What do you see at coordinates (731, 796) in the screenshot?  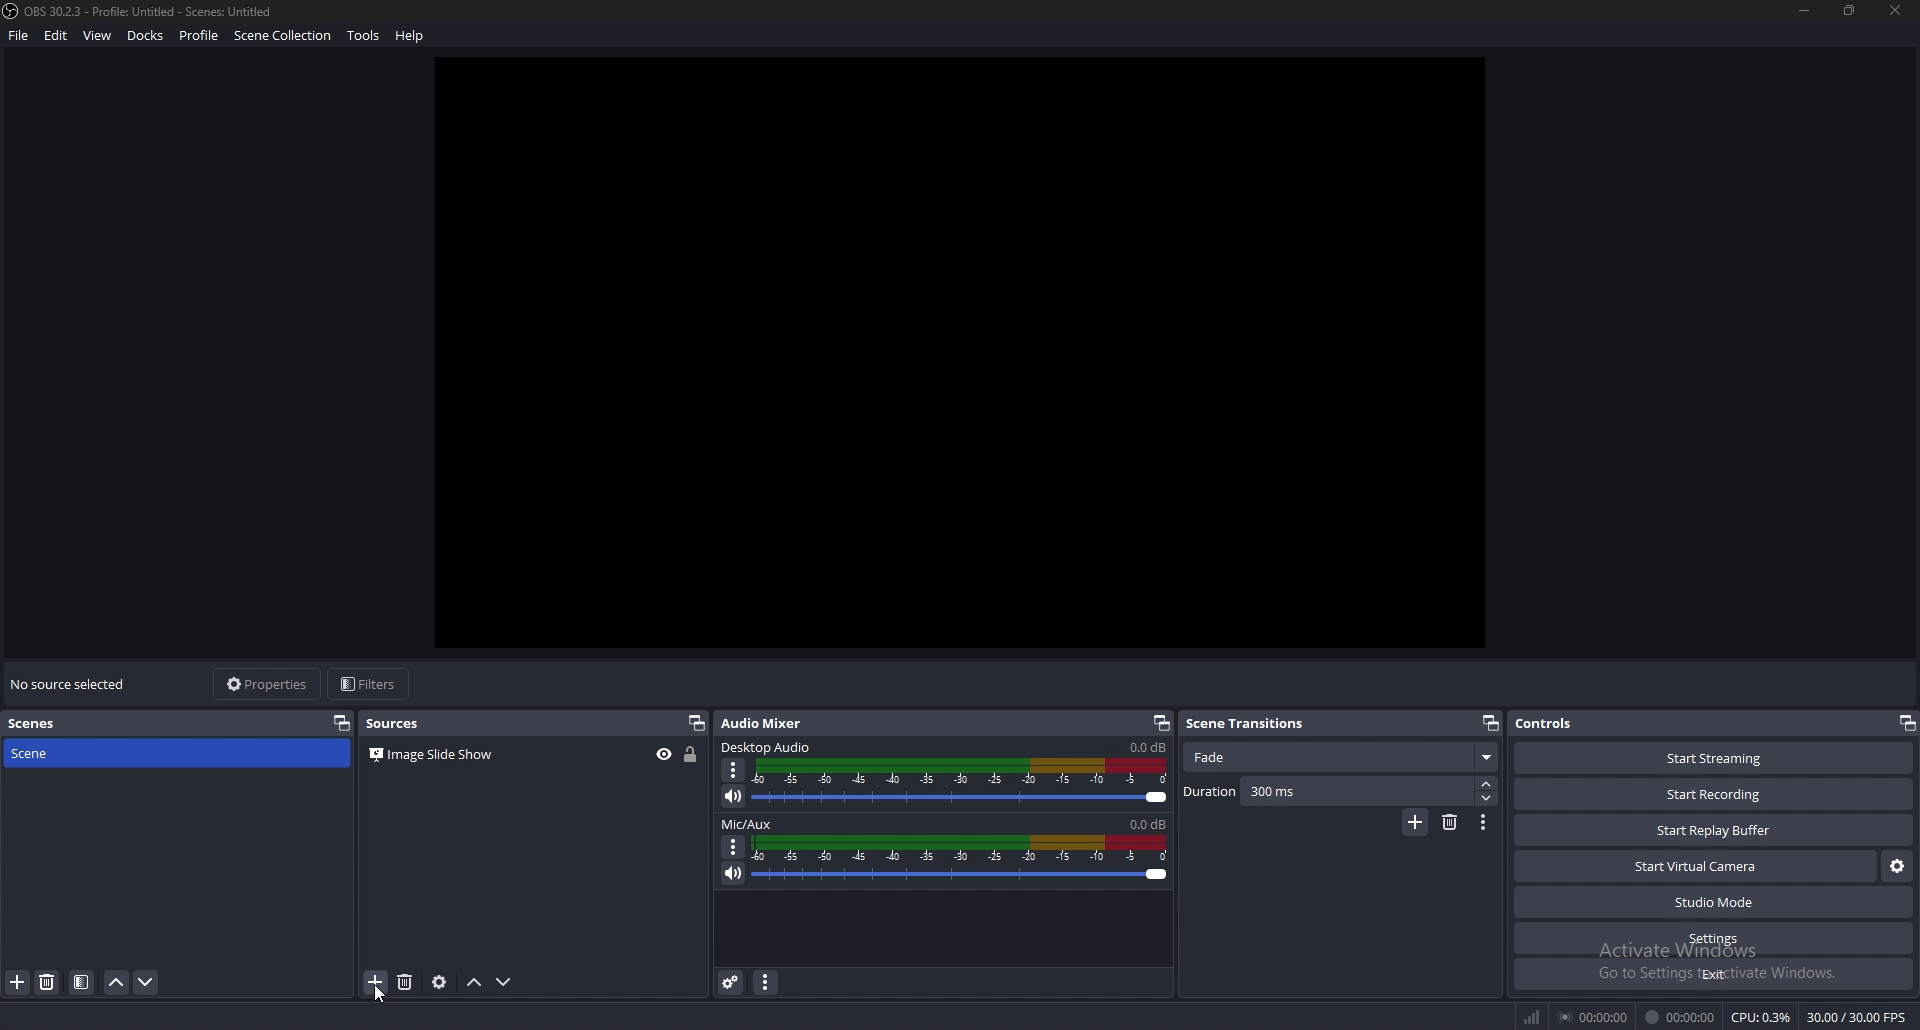 I see `mute` at bounding box center [731, 796].